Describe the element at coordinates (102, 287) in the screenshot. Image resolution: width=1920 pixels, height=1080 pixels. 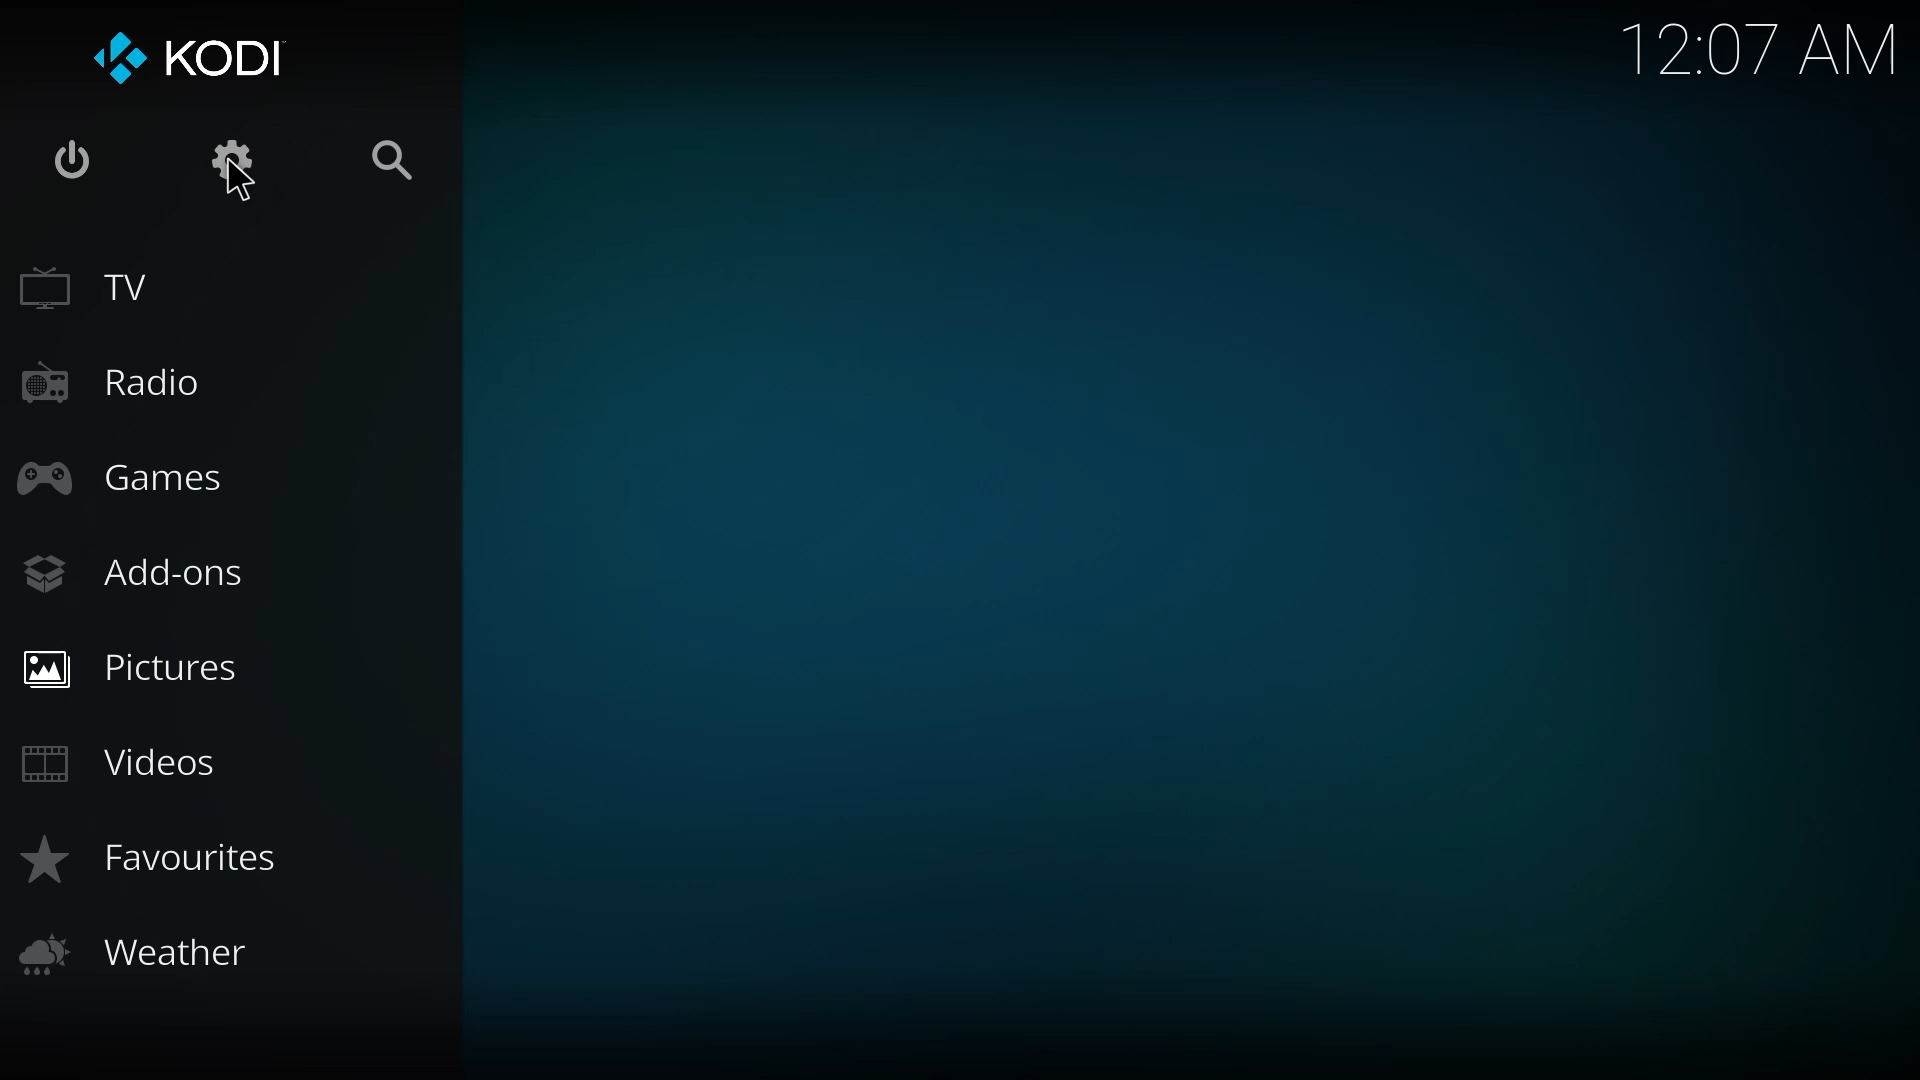
I see `tv` at that location.